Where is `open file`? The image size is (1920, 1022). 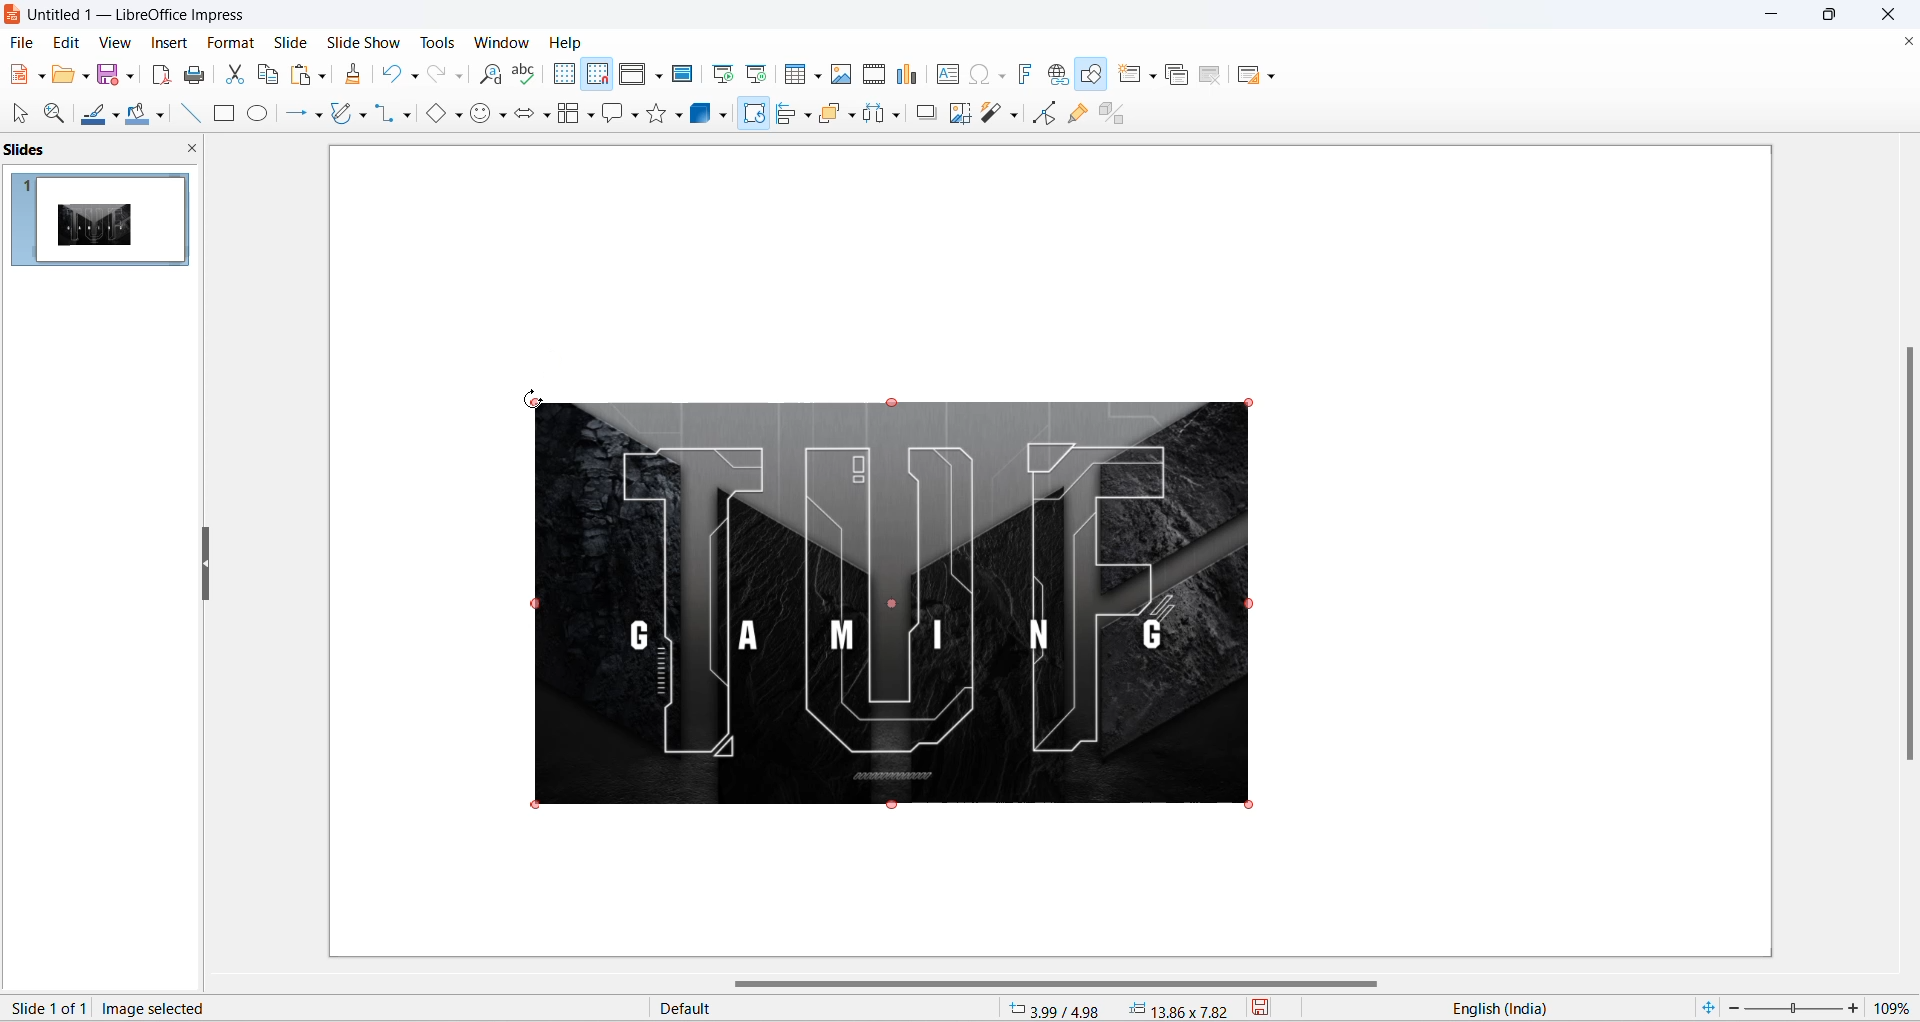
open file is located at coordinates (63, 78).